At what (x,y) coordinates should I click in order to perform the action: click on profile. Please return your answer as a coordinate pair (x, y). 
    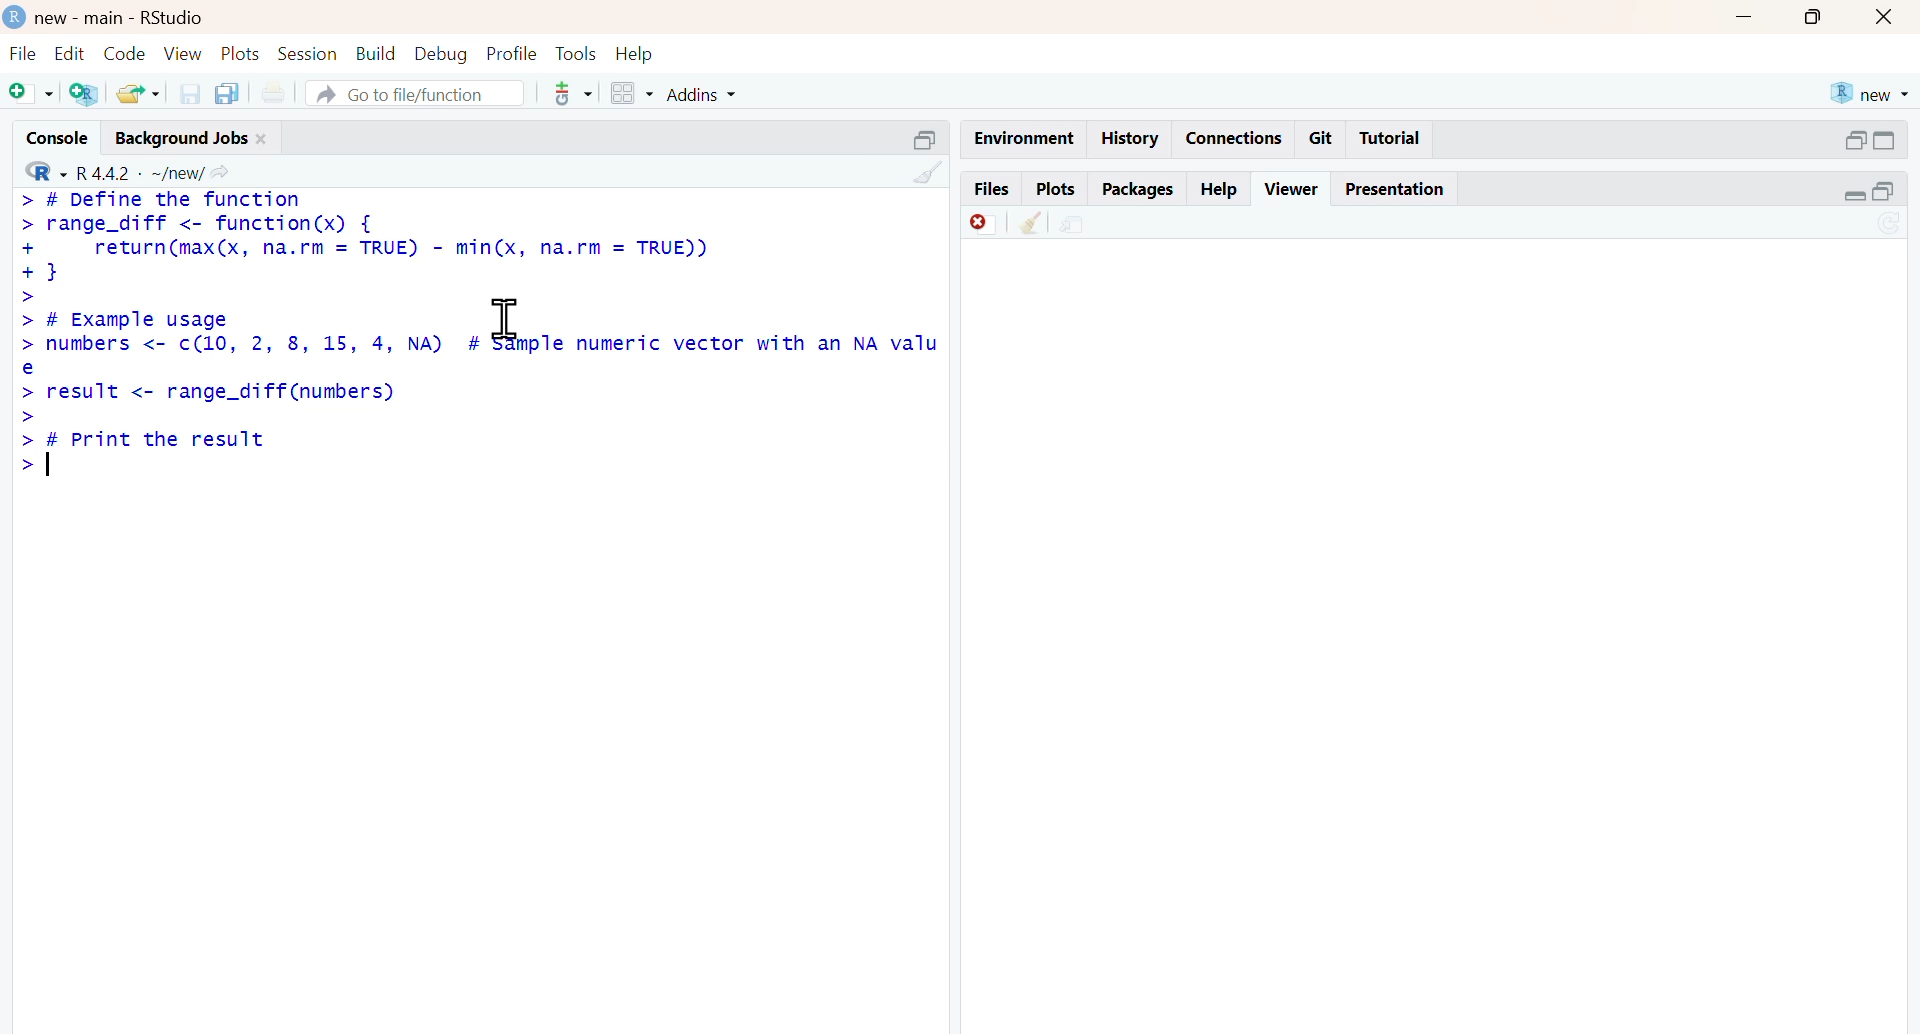
    Looking at the image, I should click on (513, 55).